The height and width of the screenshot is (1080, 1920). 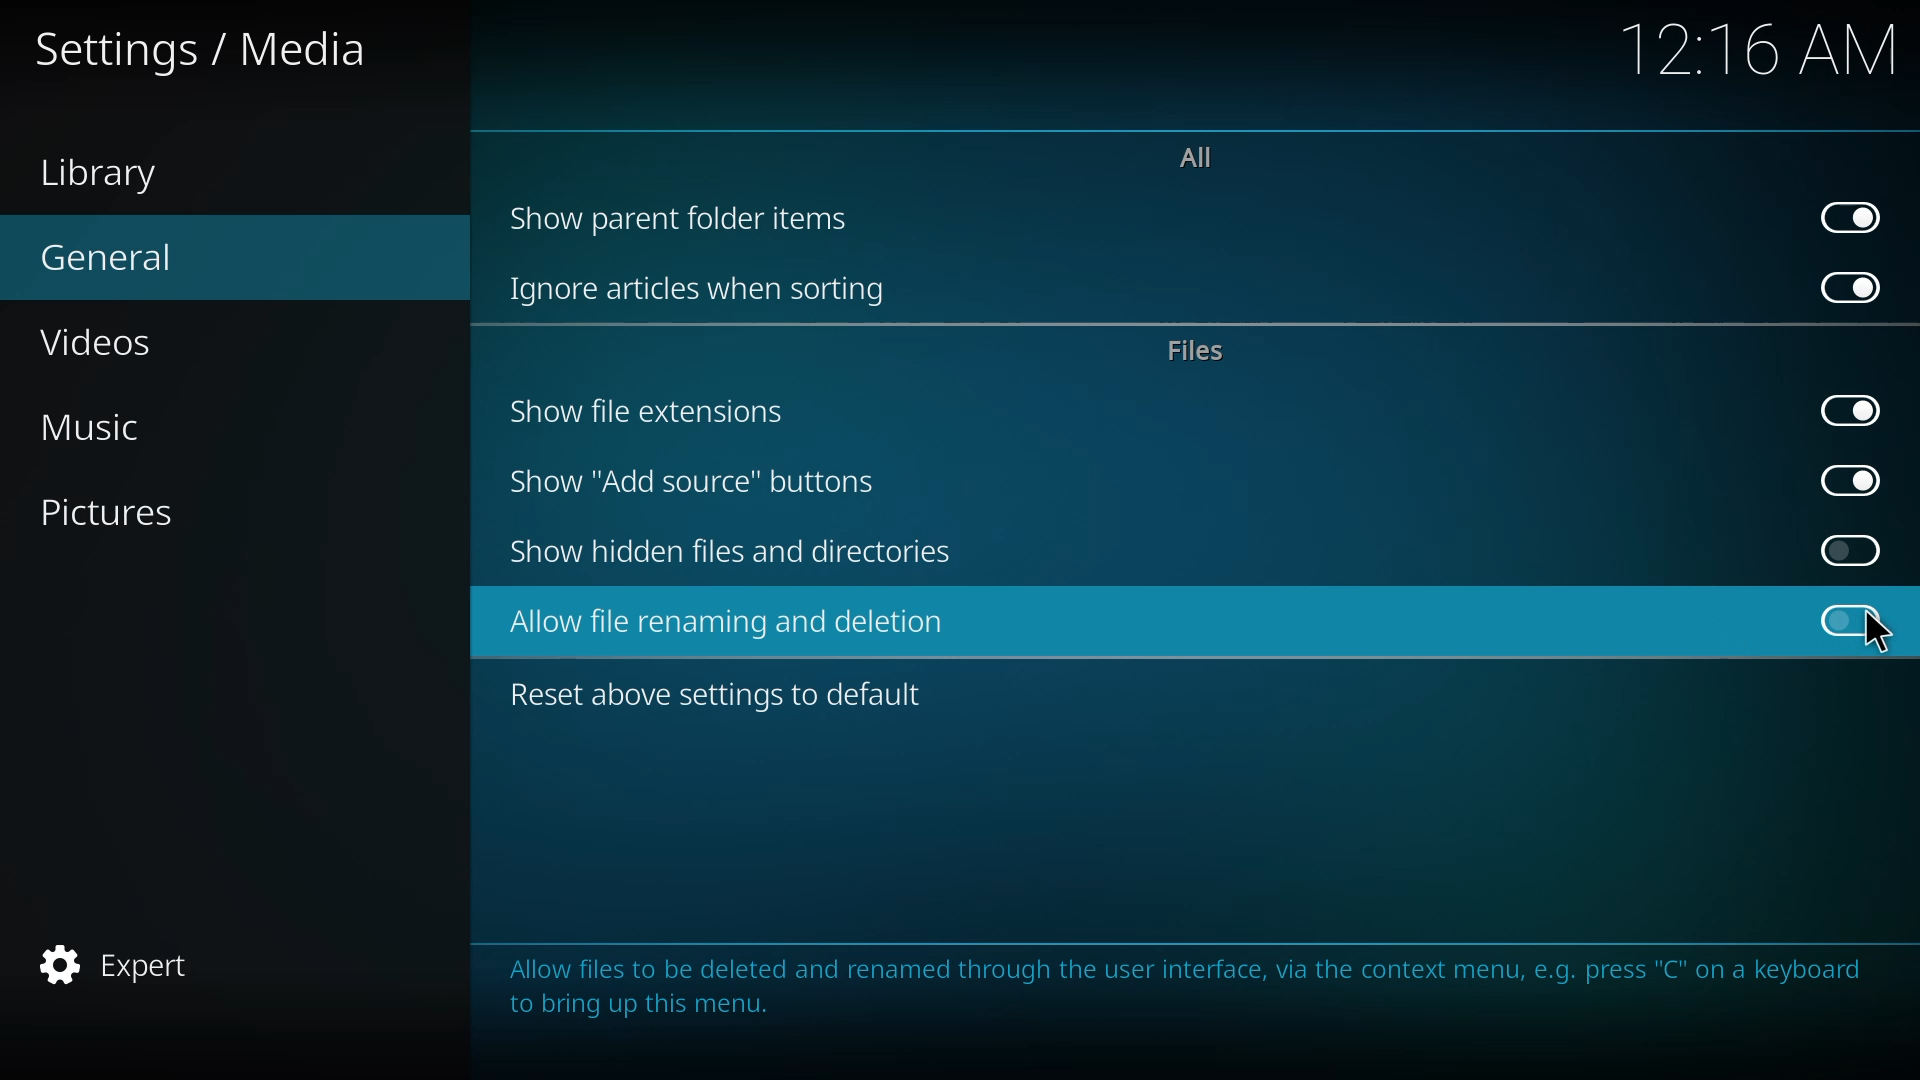 What do you see at coordinates (122, 255) in the screenshot?
I see `general` at bounding box center [122, 255].